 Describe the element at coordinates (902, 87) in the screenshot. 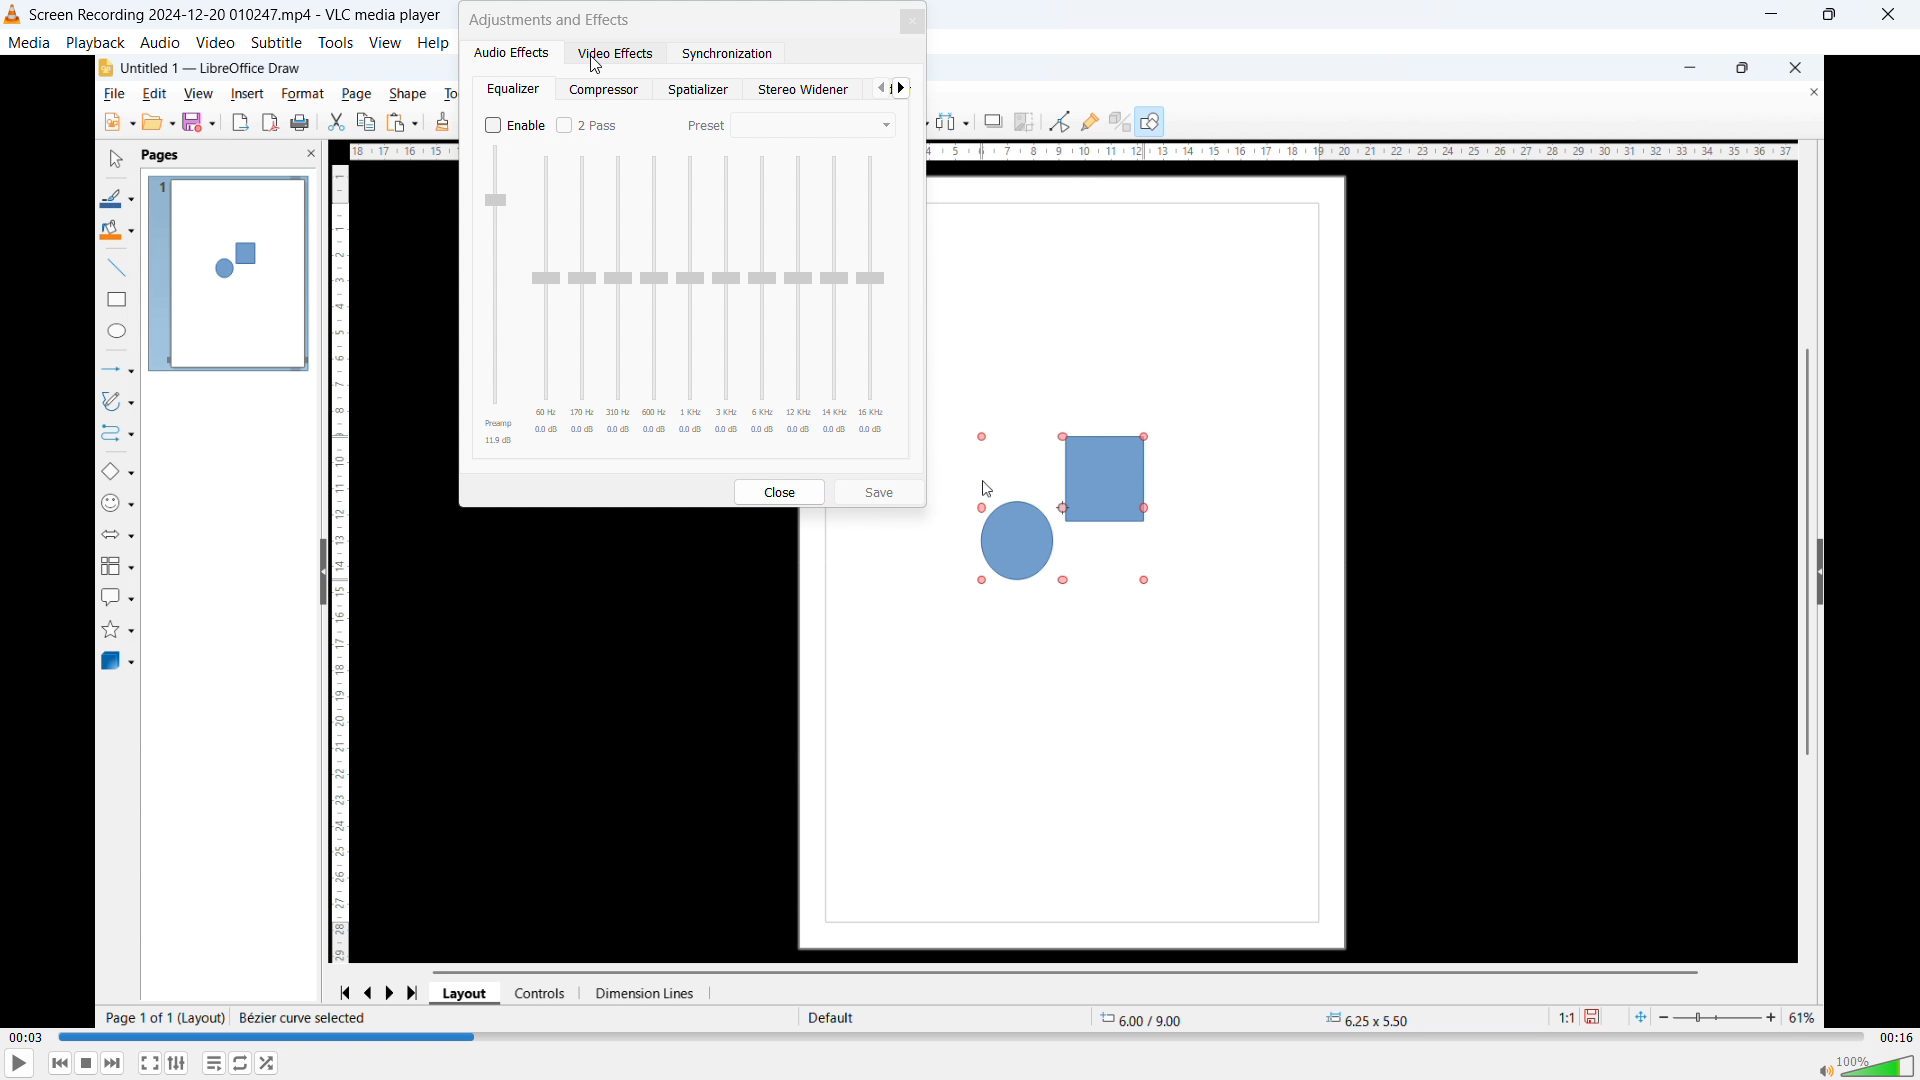

I see `Scroll right ` at that location.